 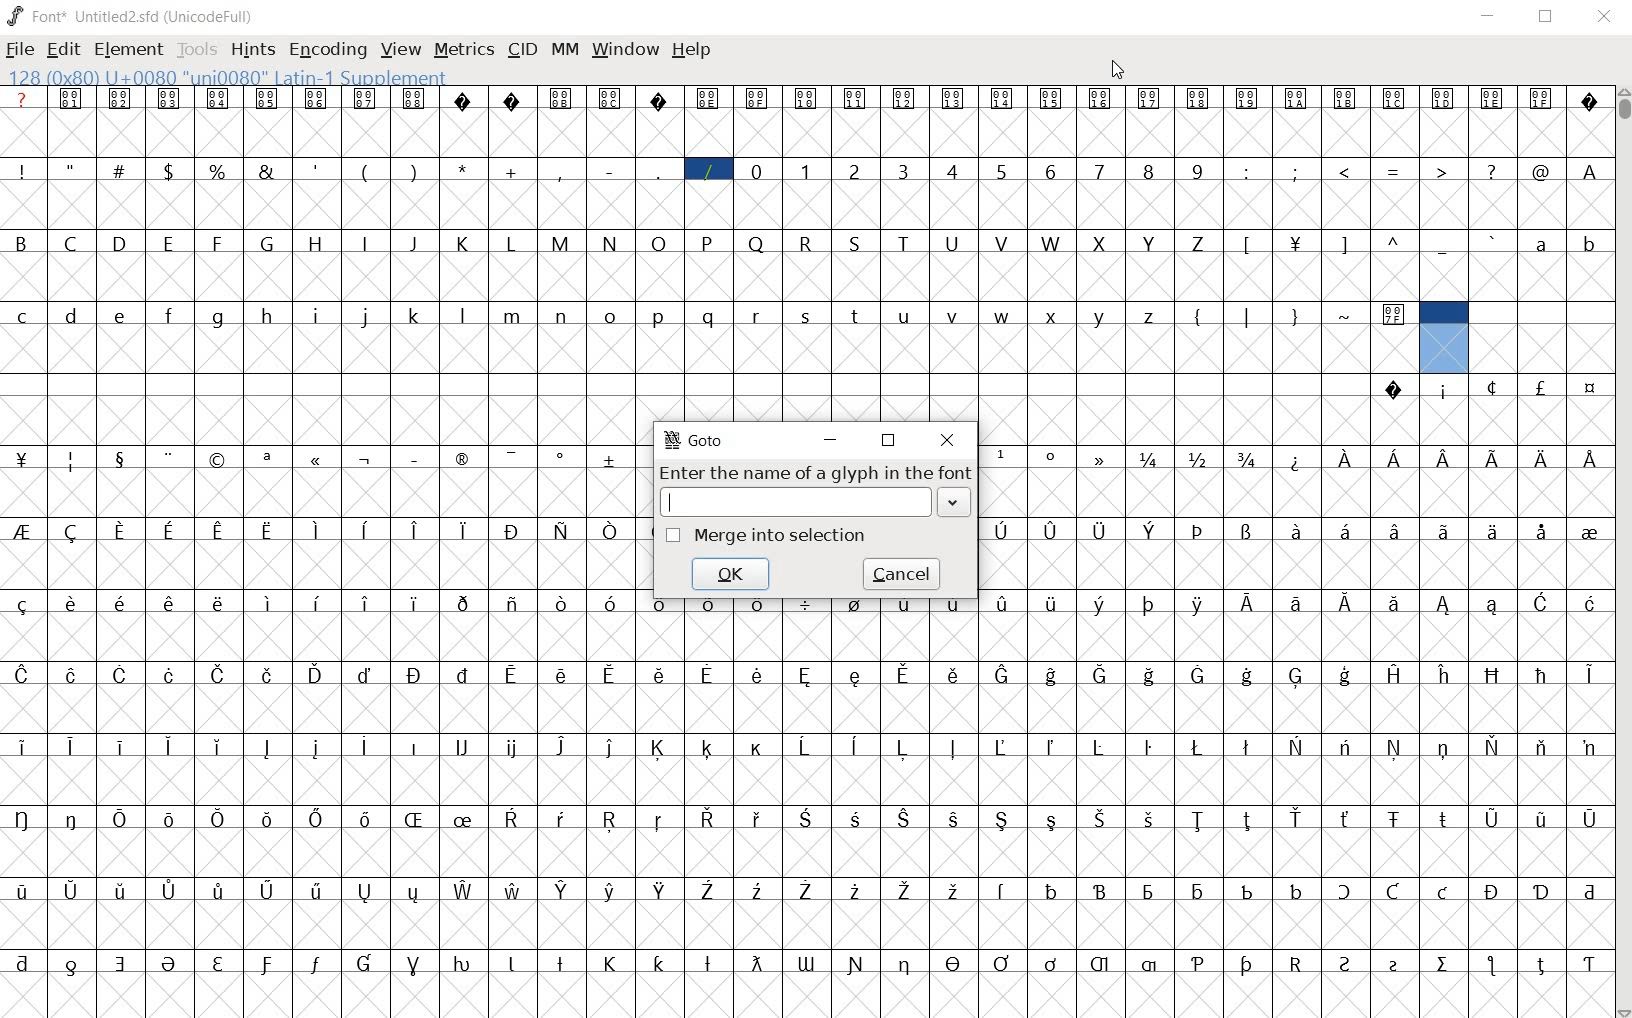 I want to click on Symbol, so click(x=75, y=673).